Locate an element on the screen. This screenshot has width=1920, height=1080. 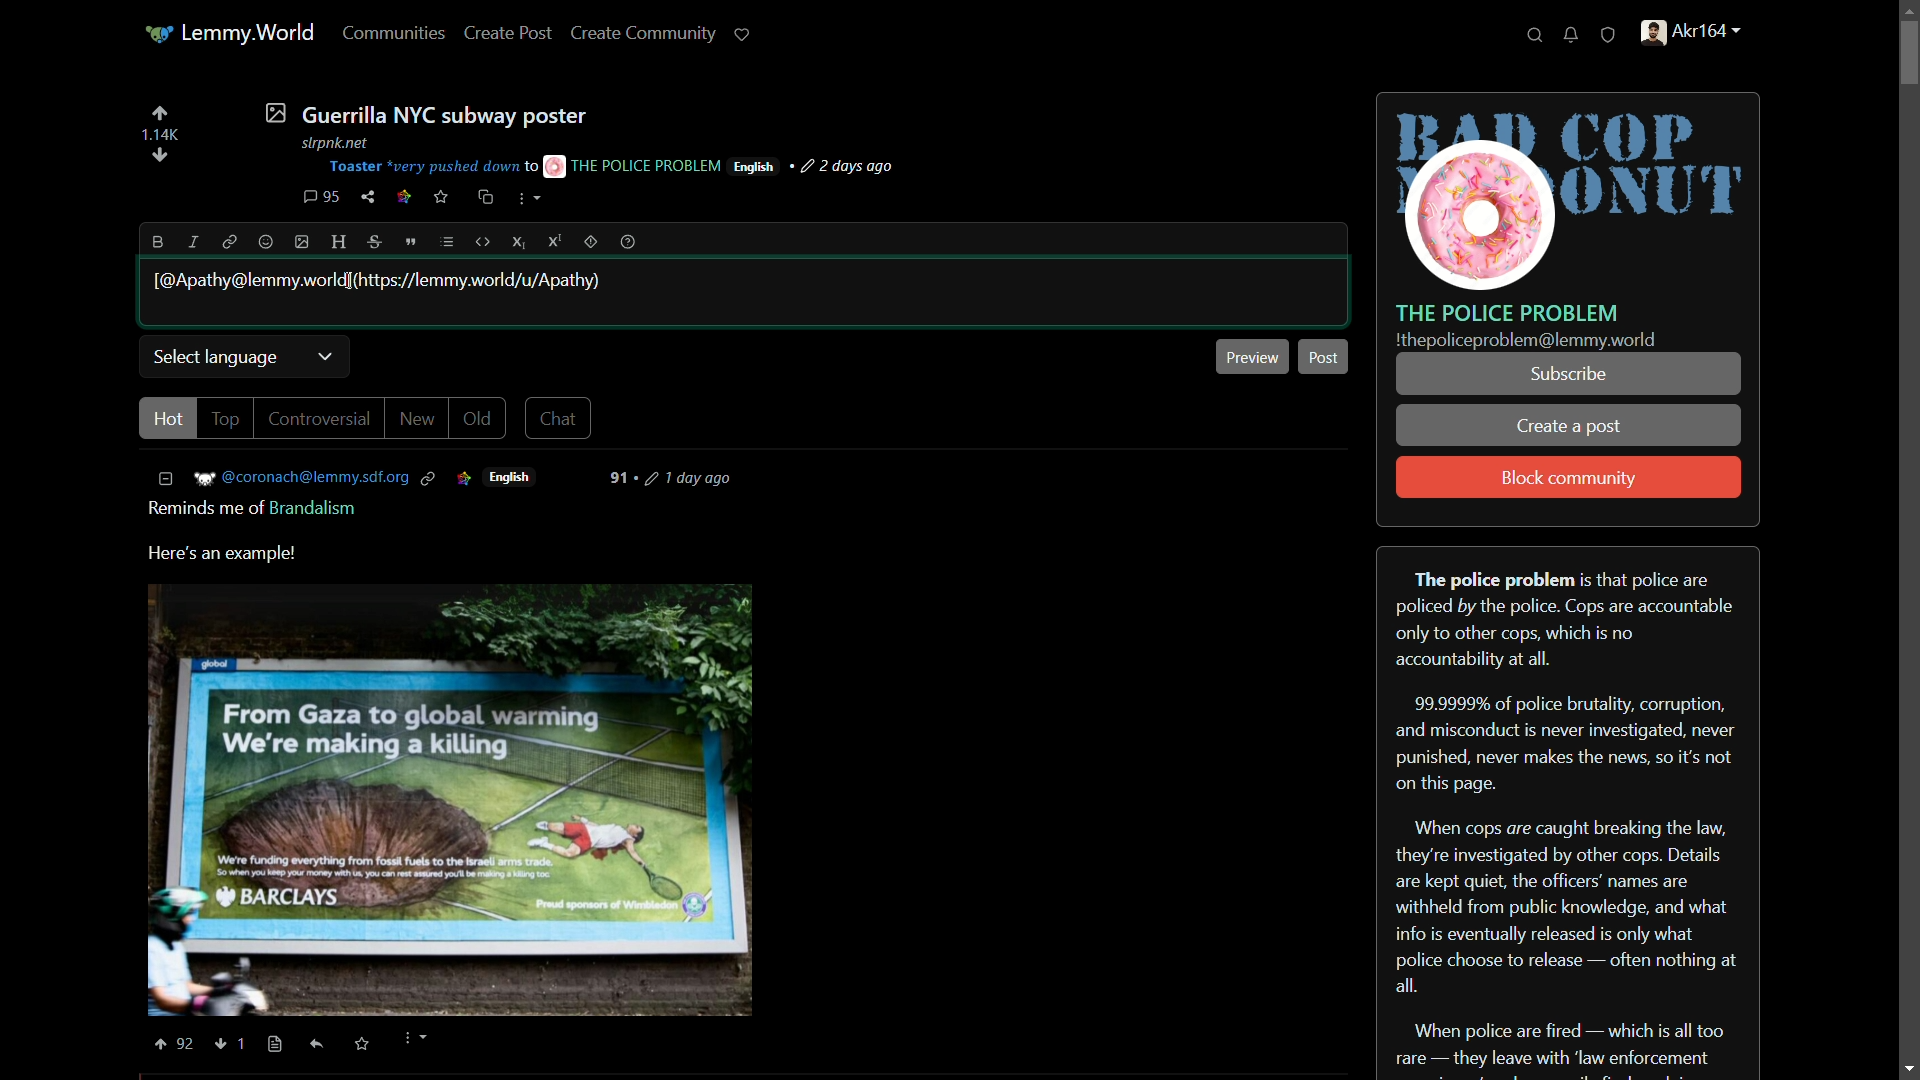
subscript is located at coordinates (521, 242).